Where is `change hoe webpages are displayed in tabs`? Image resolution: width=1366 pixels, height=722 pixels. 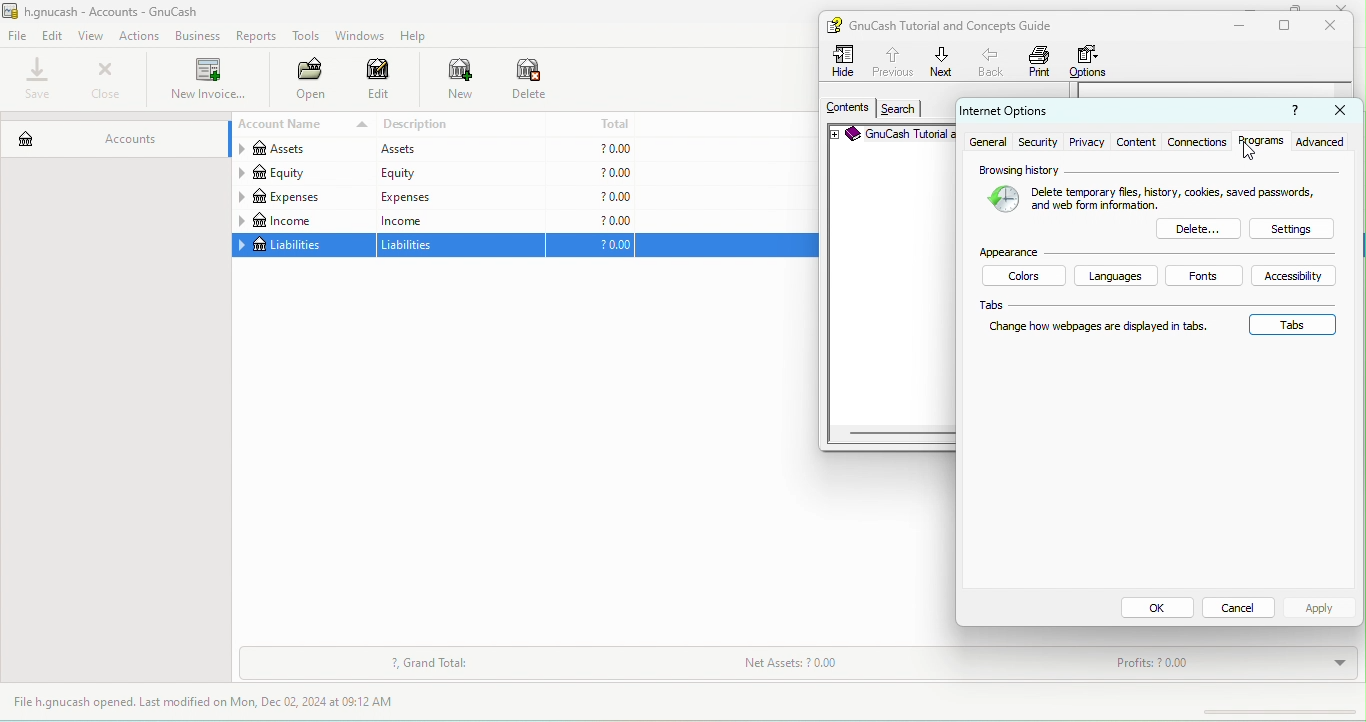
change hoe webpages are displayed in tabs is located at coordinates (1102, 330).